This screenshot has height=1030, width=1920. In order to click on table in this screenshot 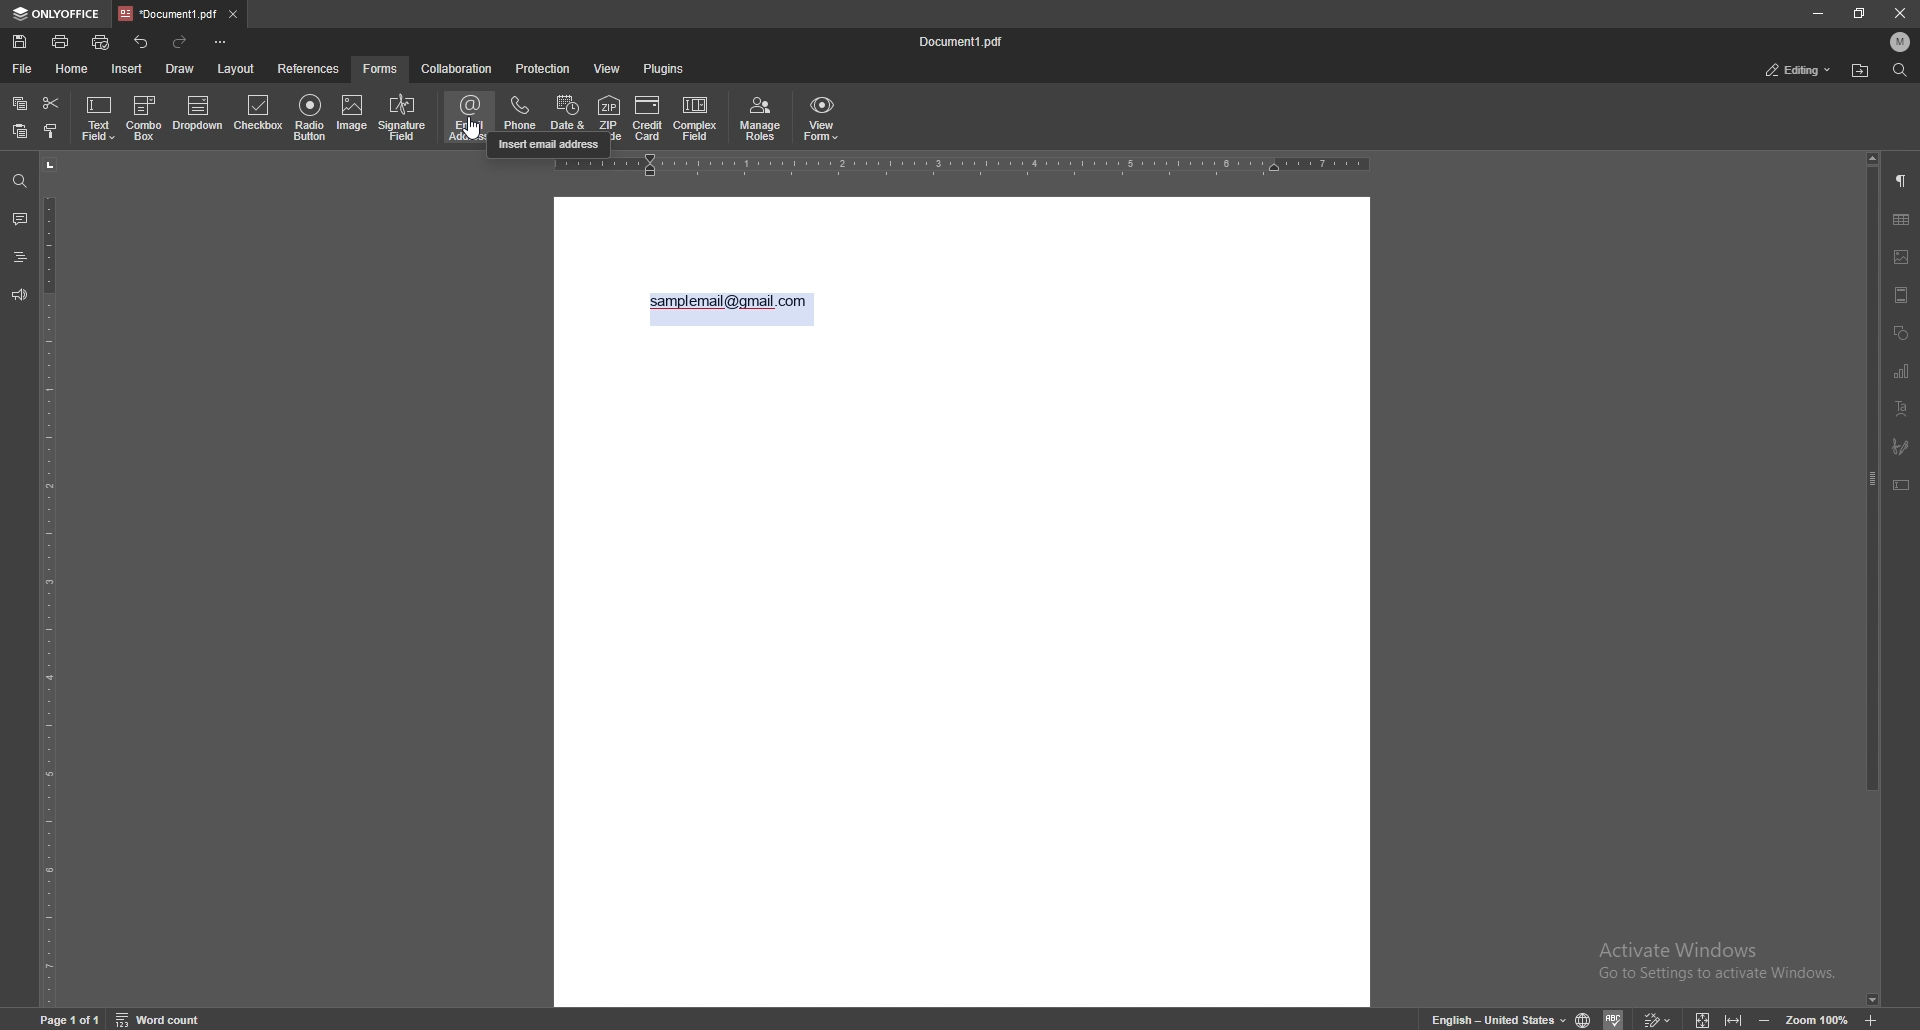, I will do `click(1901, 220)`.